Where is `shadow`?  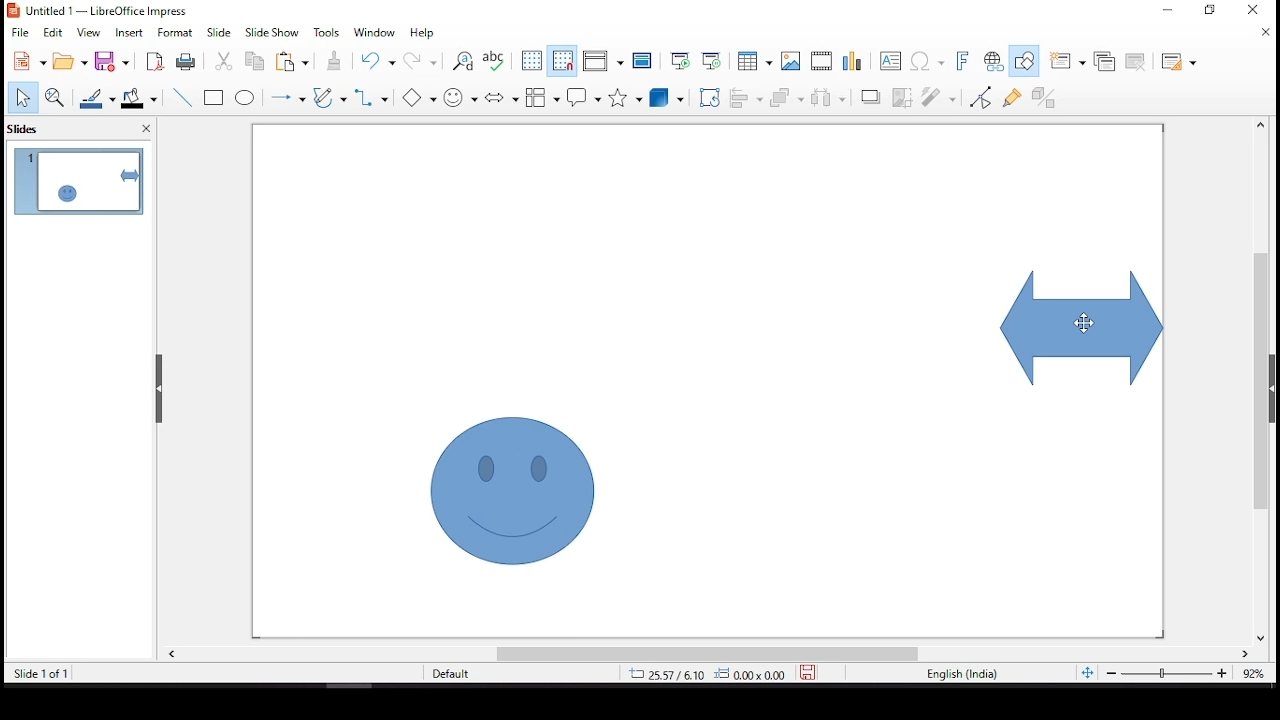
shadow is located at coordinates (871, 96).